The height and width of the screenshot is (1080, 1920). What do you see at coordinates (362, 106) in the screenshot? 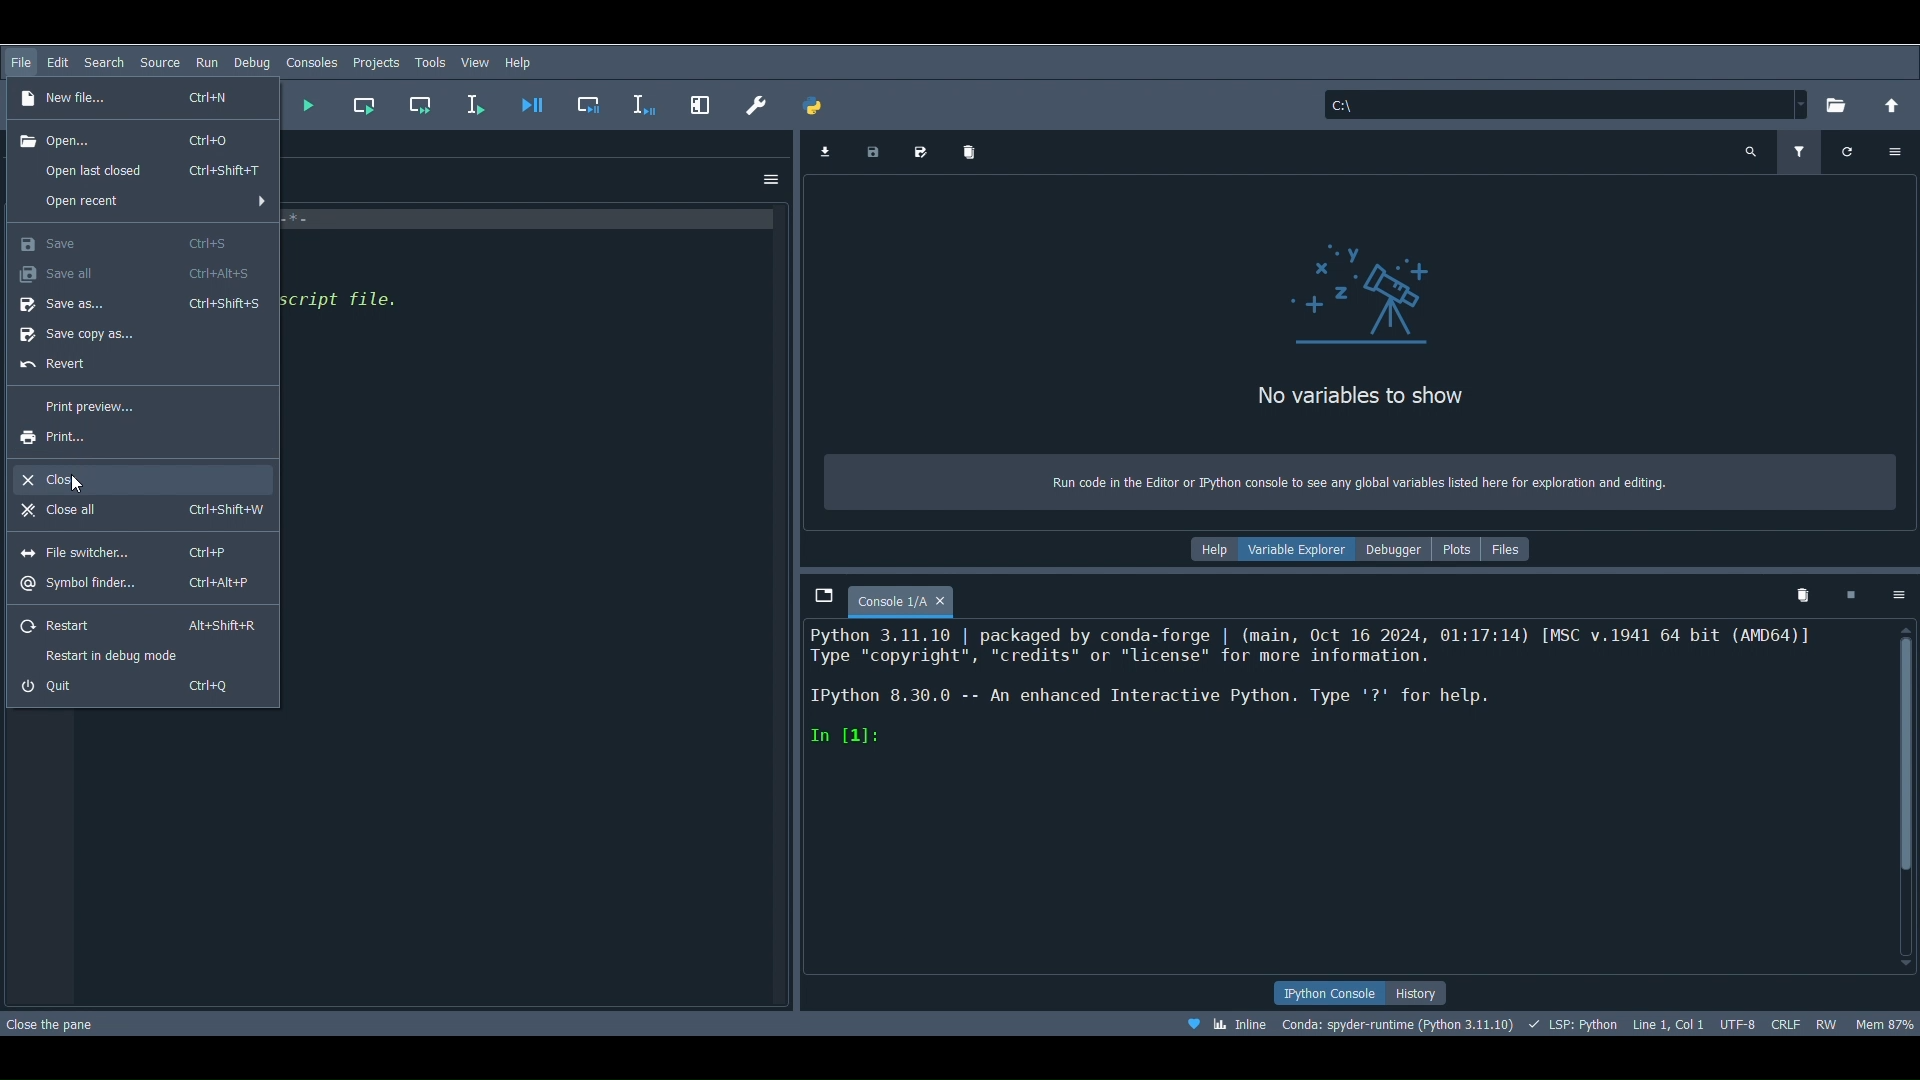
I see `Run current cell (Ctrl + Return)` at bounding box center [362, 106].